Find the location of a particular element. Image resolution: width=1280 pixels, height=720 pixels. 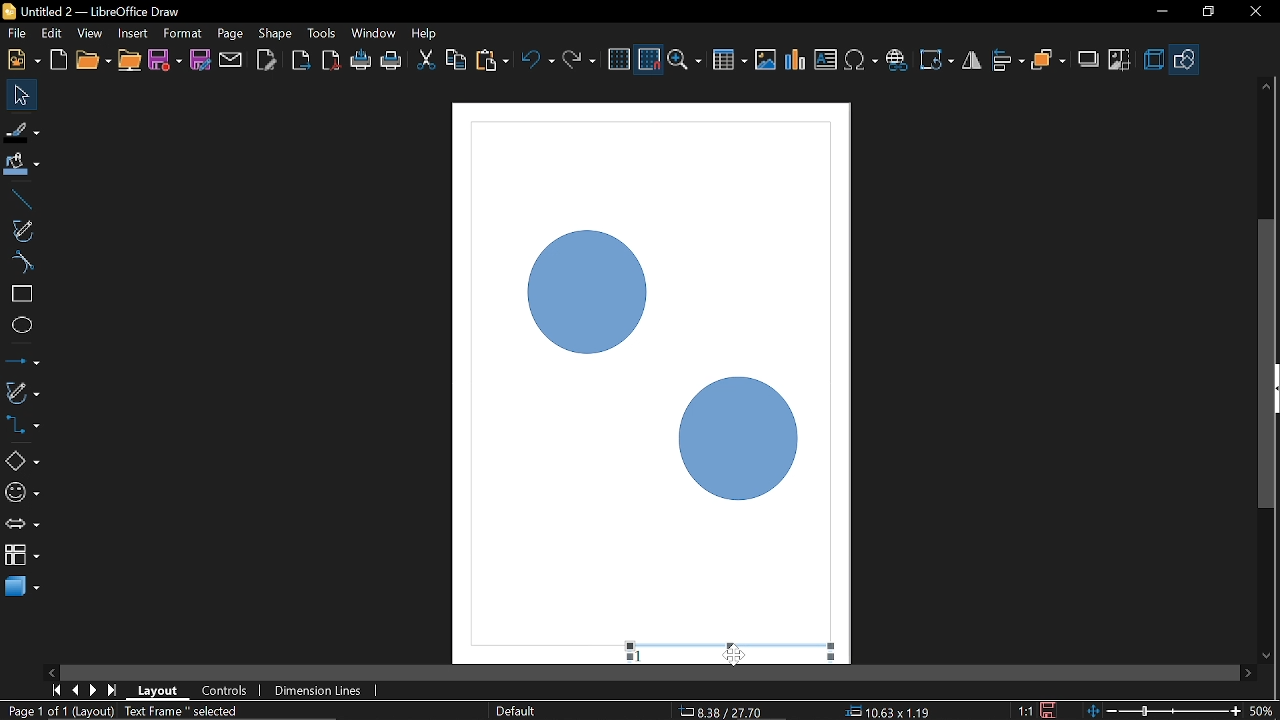

redo is located at coordinates (579, 60).